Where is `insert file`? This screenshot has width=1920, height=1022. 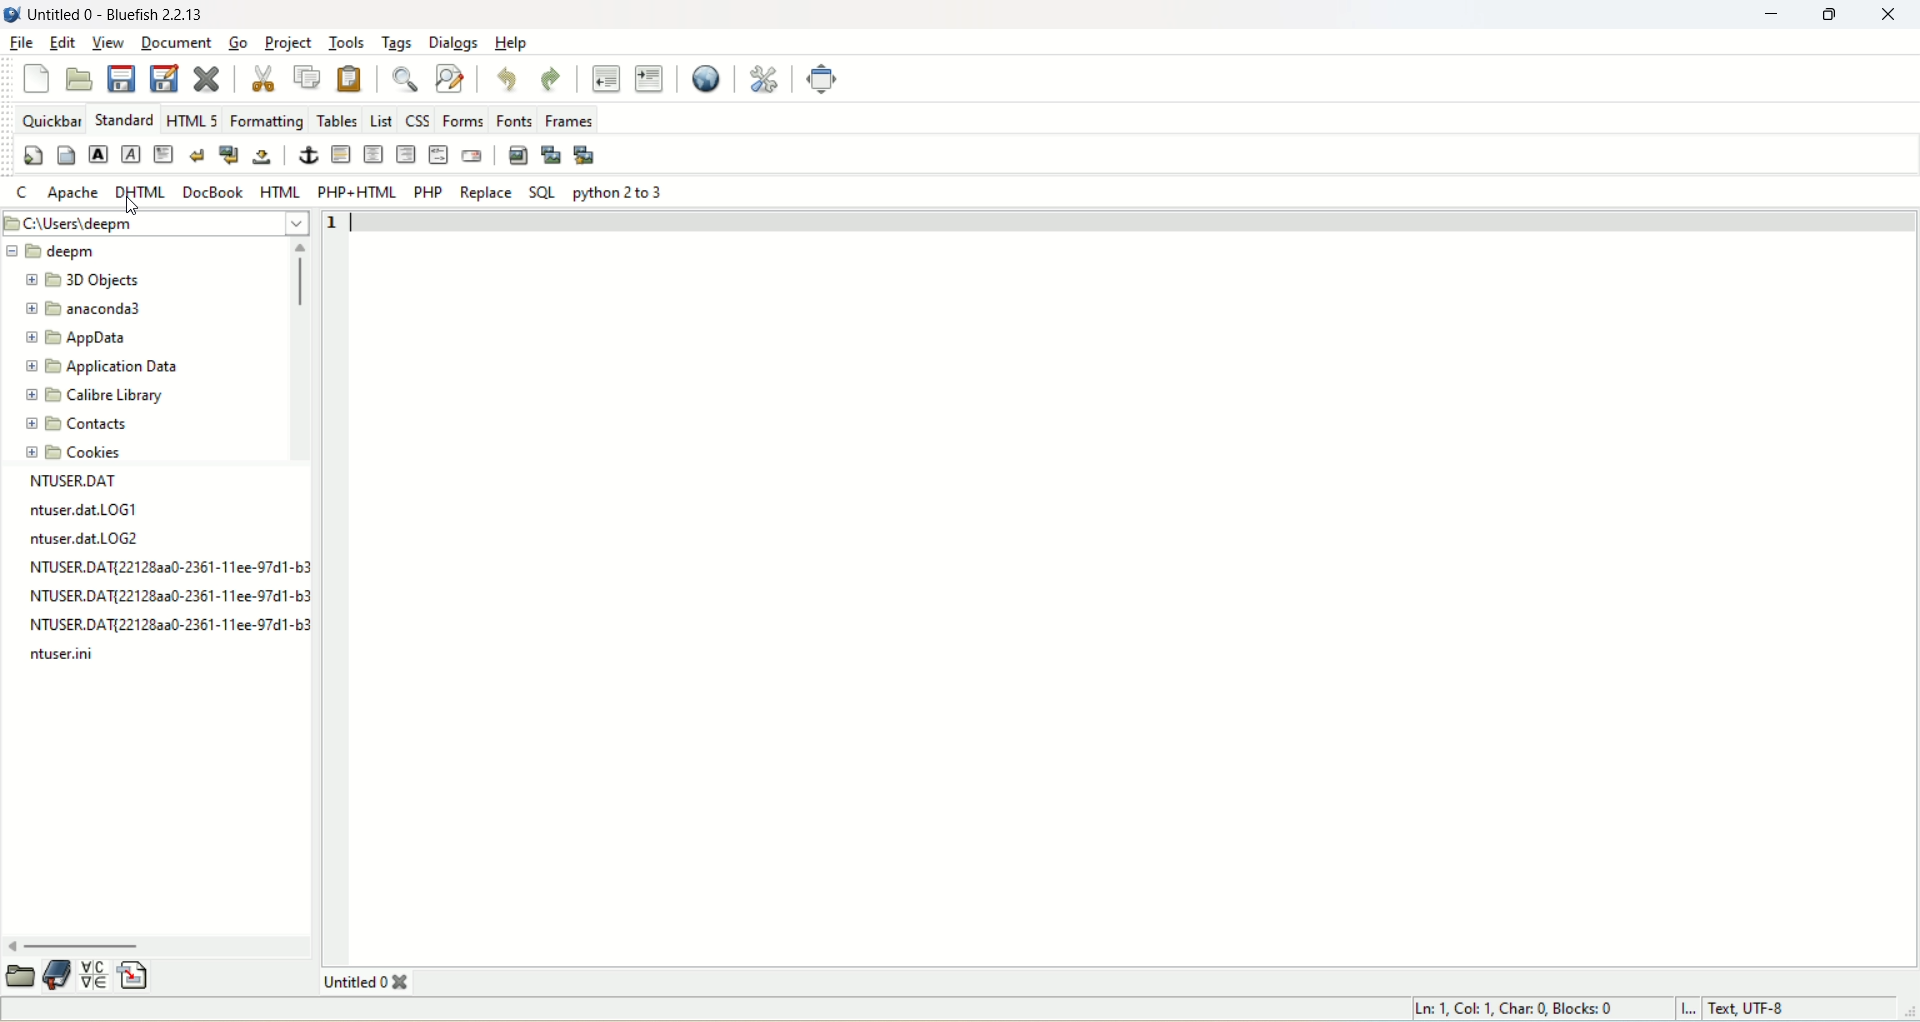
insert file is located at coordinates (135, 976).